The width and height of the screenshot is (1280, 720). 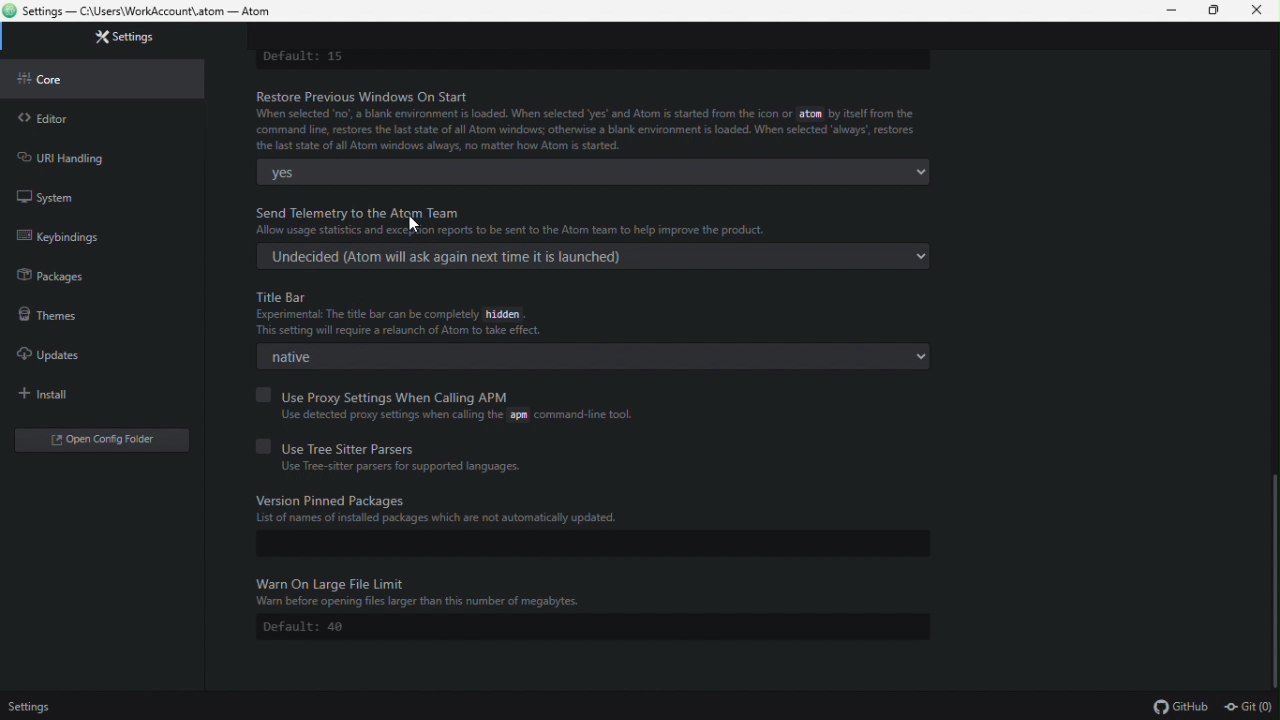 What do you see at coordinates (589, 121) in the screenshot?
I see `Restore previous window On Start When selected 'no,' a blank environment is loaded. When selected 'yes' and Atom is started from tge icon or atom by itself from the command line, restores the laststate of all Atom windows, otherwise a blank environment is loaded. When selected 'always, restores the last of all Atom windows always, no matter how Atom is started.'` at bounding box center [589, 121].